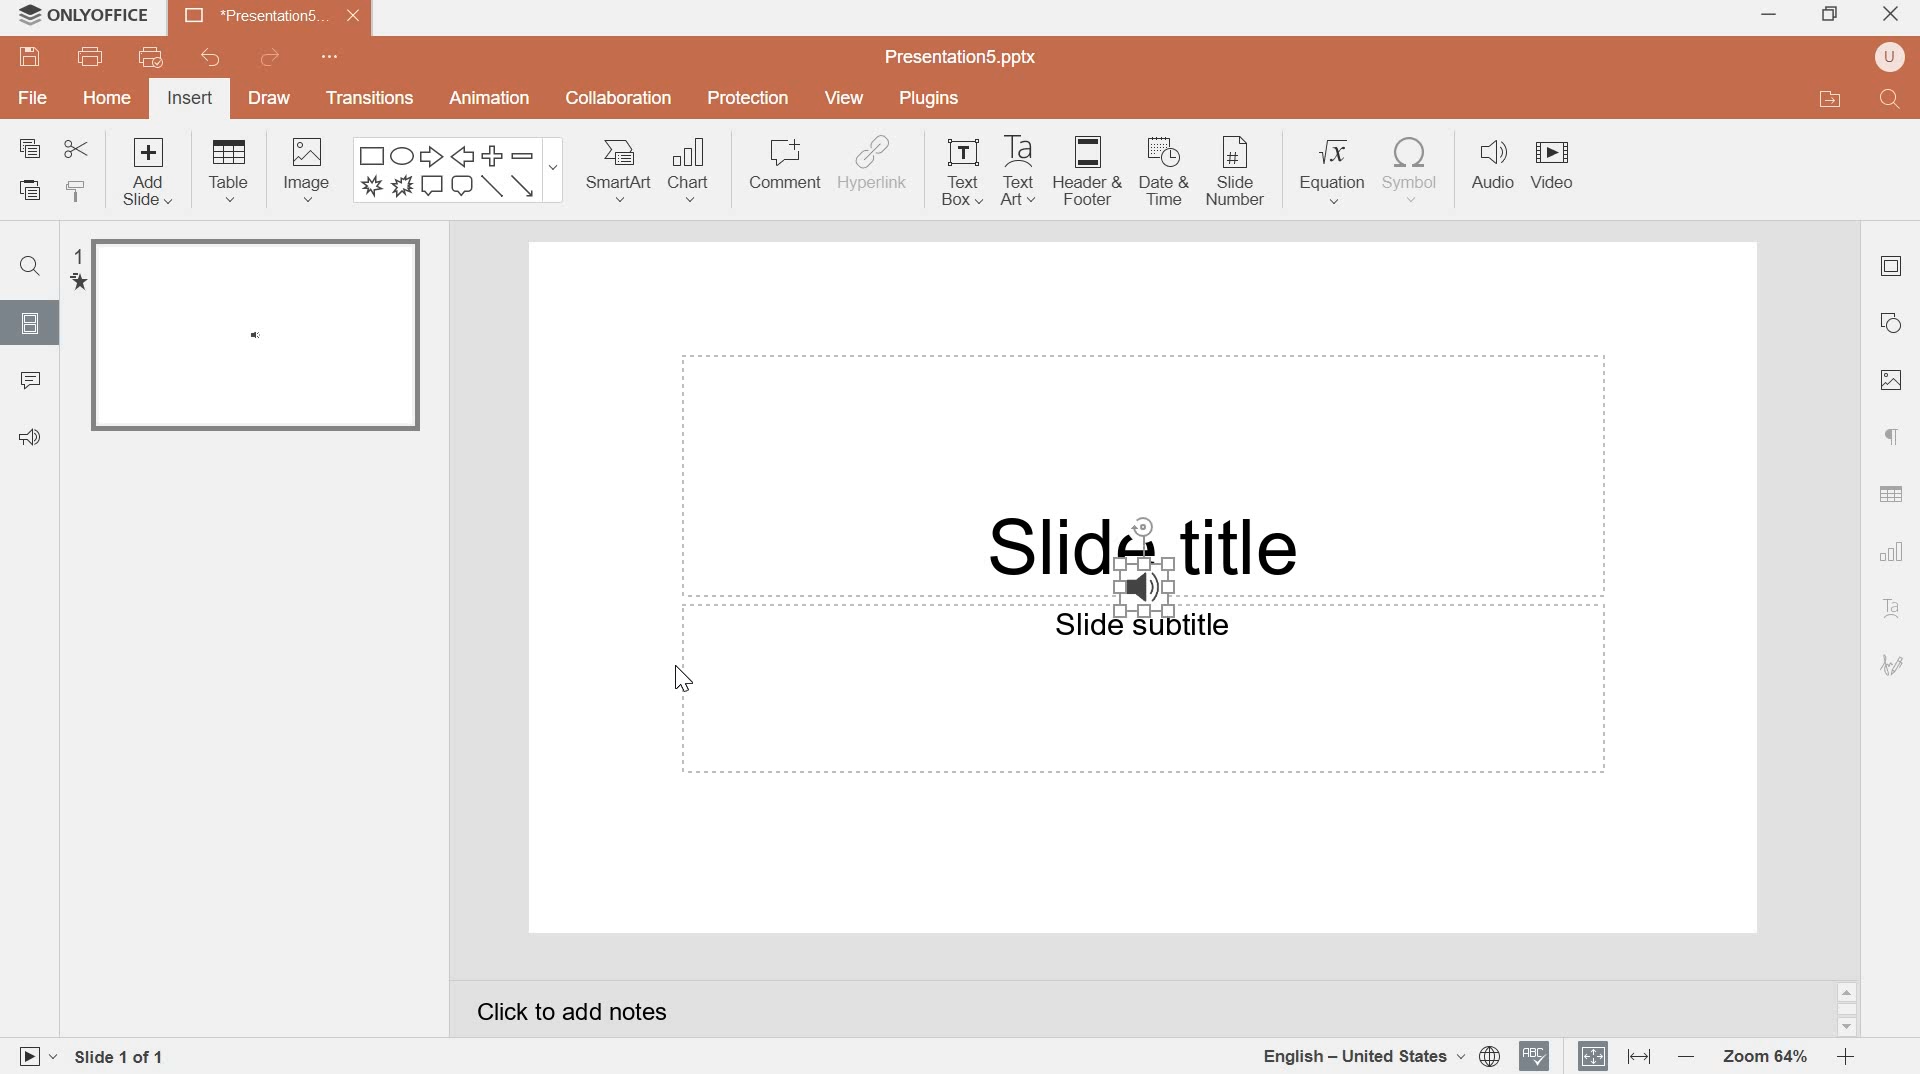 This screenshot has width=1920, height=1074. I want to click on scrollbar, so click(1848, 1009).